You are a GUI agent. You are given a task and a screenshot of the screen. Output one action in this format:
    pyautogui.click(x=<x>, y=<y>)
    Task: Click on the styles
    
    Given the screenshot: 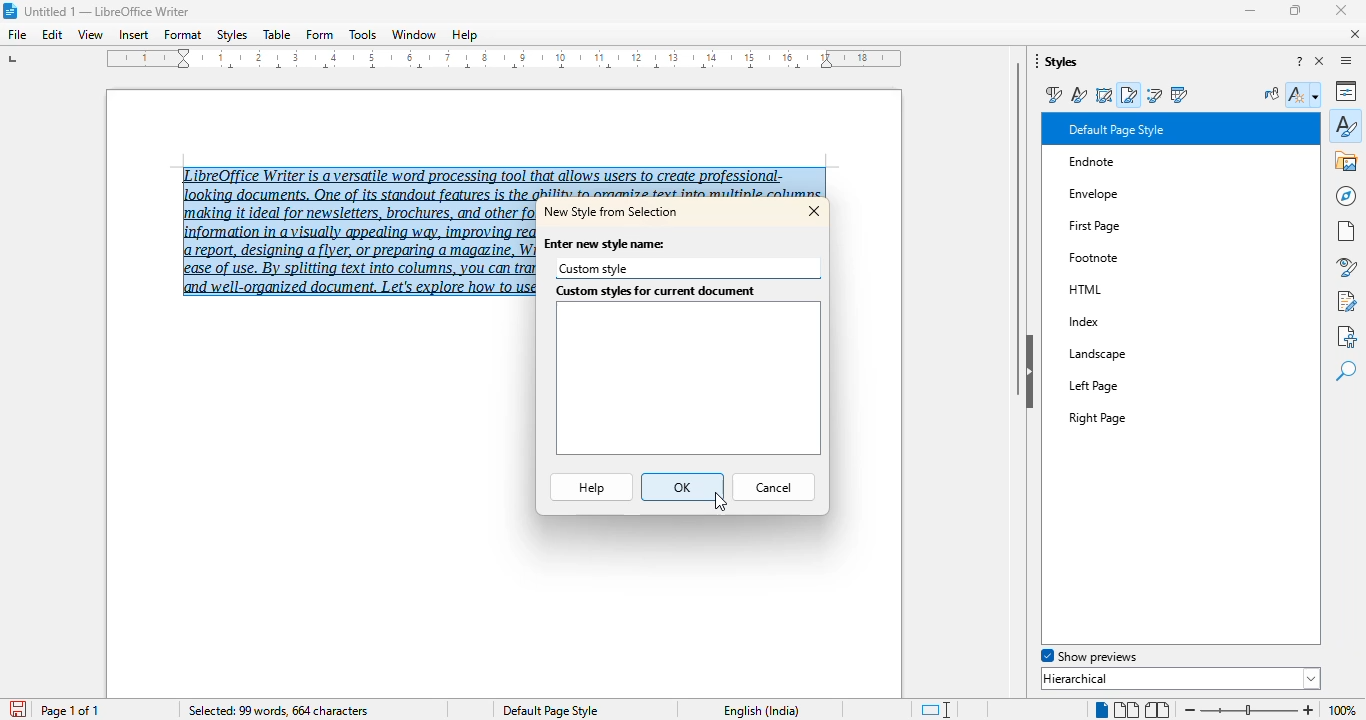 What is the action you would take?
    pyautogui.click(x=1059, y=62)
    